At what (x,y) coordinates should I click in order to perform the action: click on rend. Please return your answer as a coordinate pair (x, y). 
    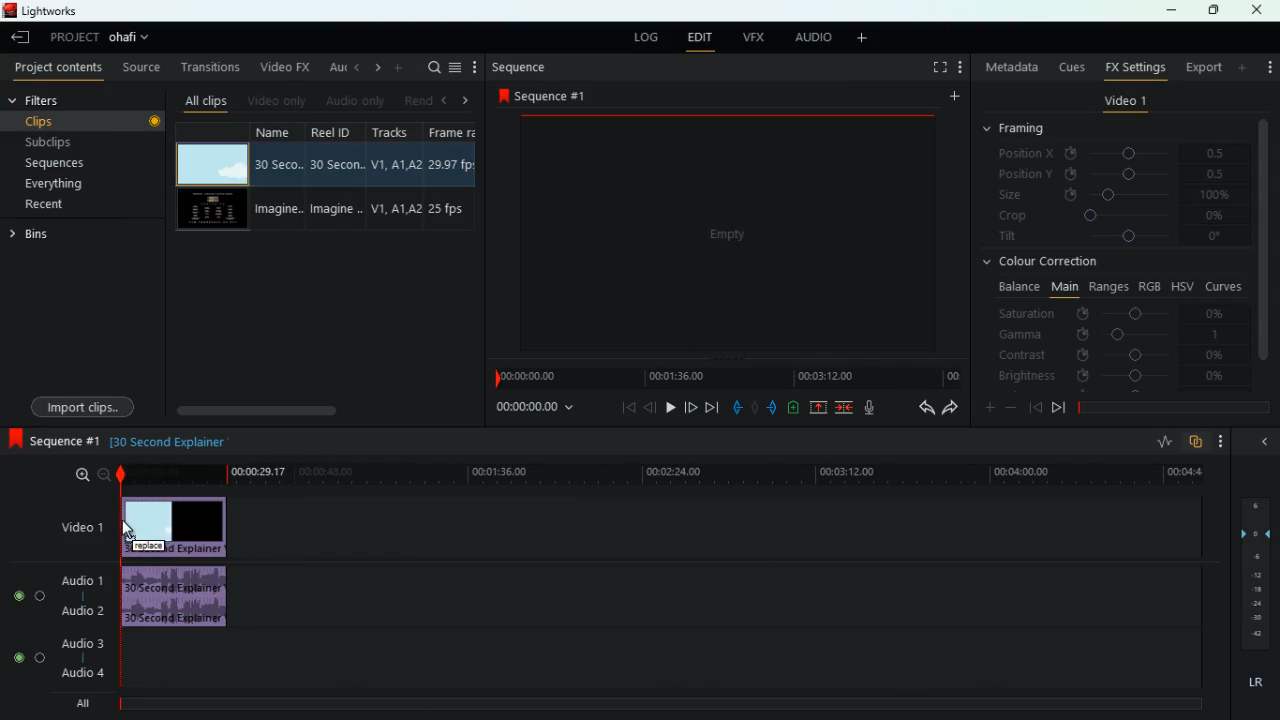
    Looking at the image, I should click on (418, 99).